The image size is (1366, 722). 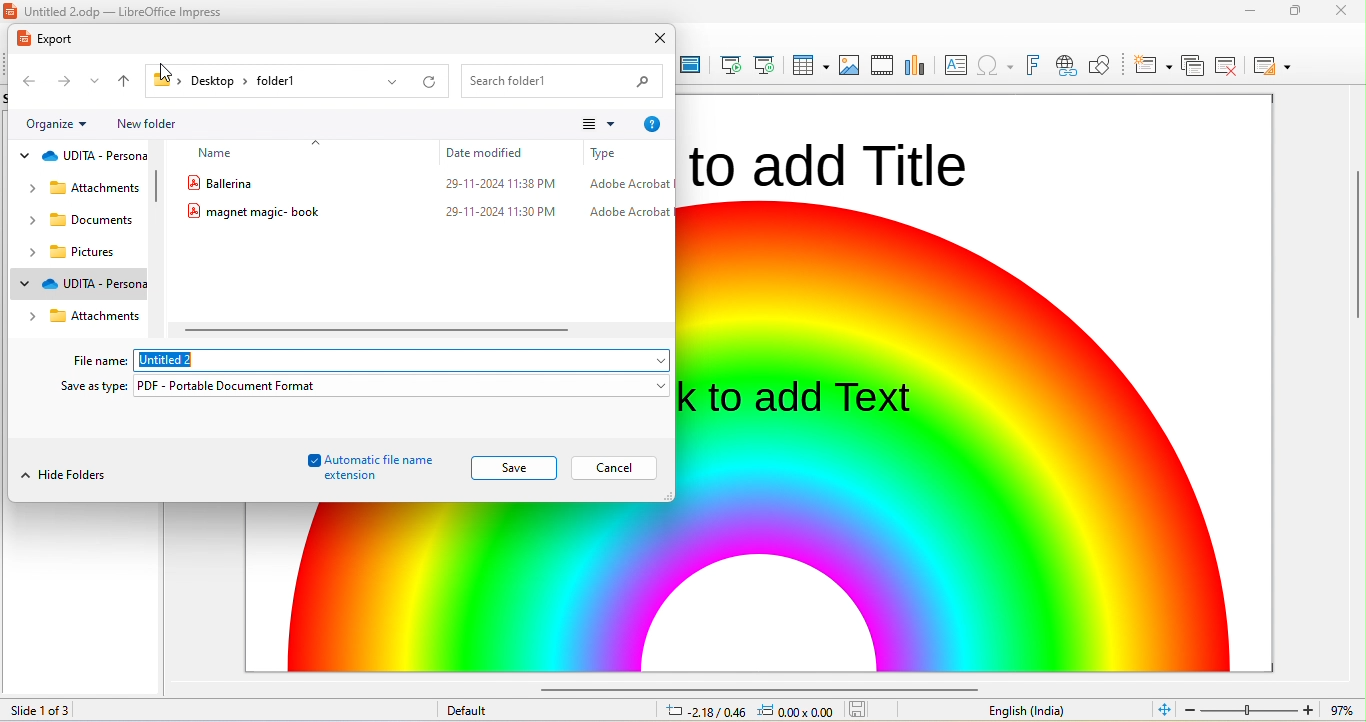 I want to click on title, so click(x=128, y=11).